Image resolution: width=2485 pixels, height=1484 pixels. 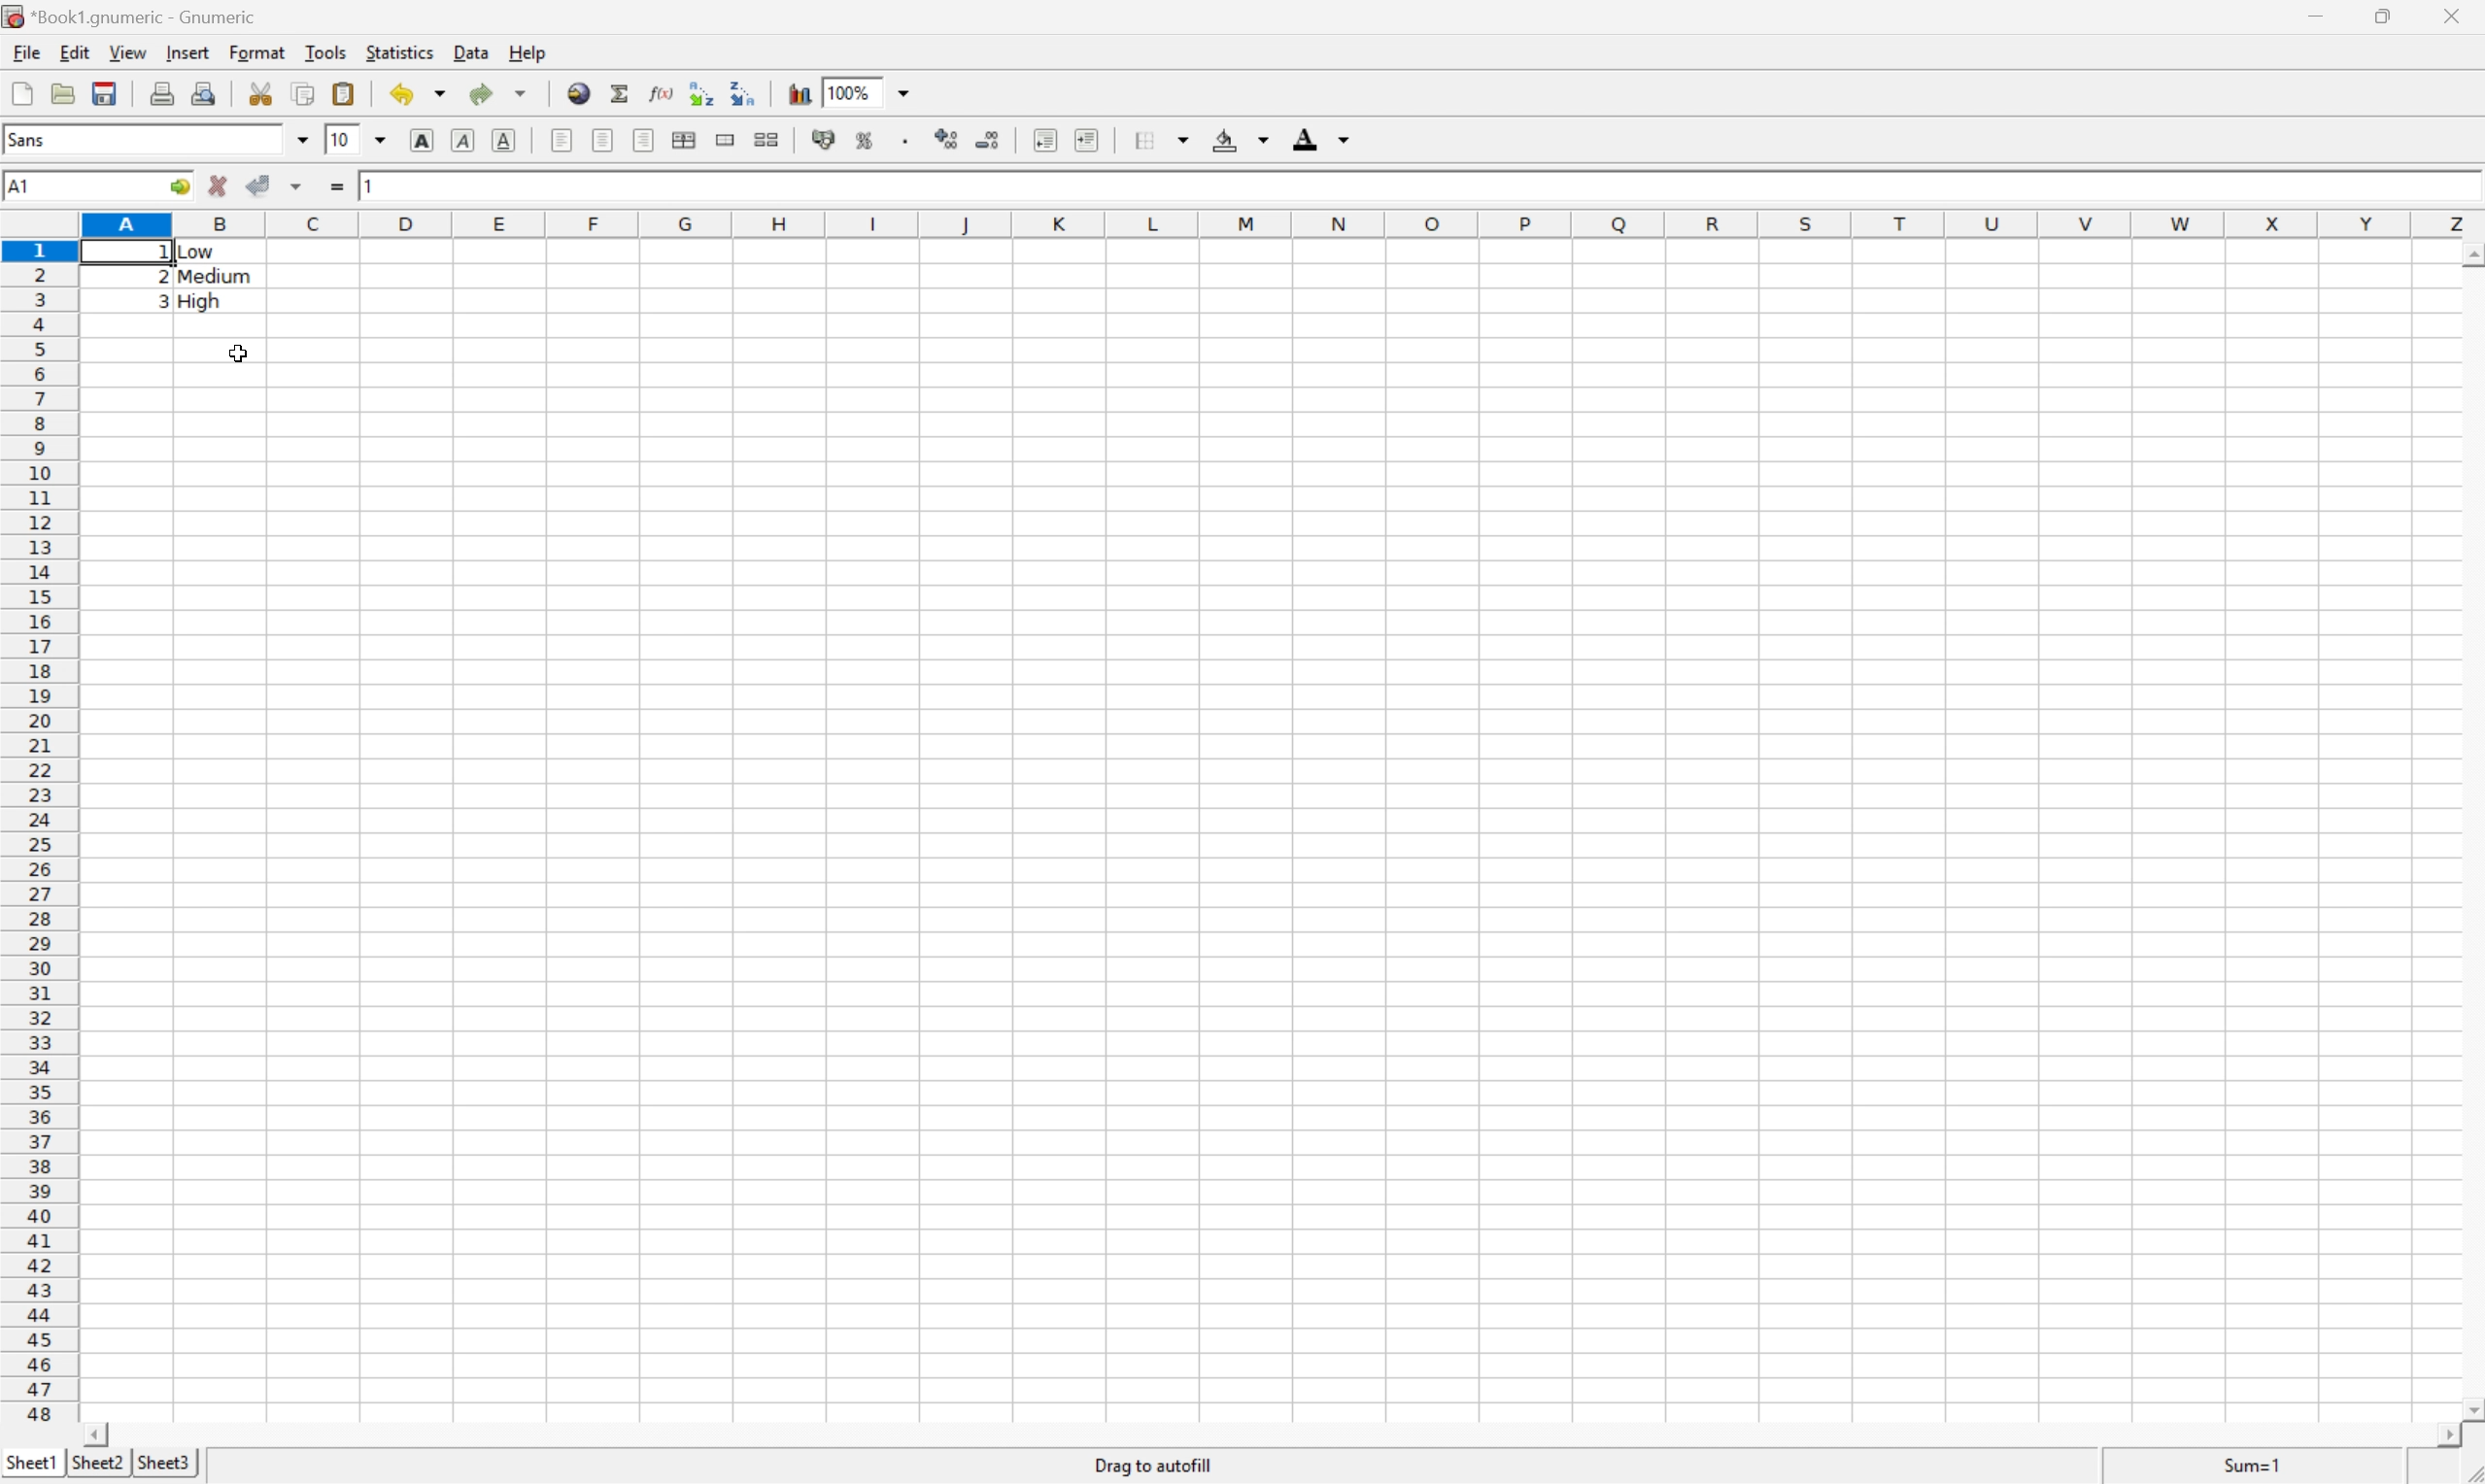 What do you see at coordinates (162, 300) in the screenshot?
I see `3` at bounding box center [162, 300].